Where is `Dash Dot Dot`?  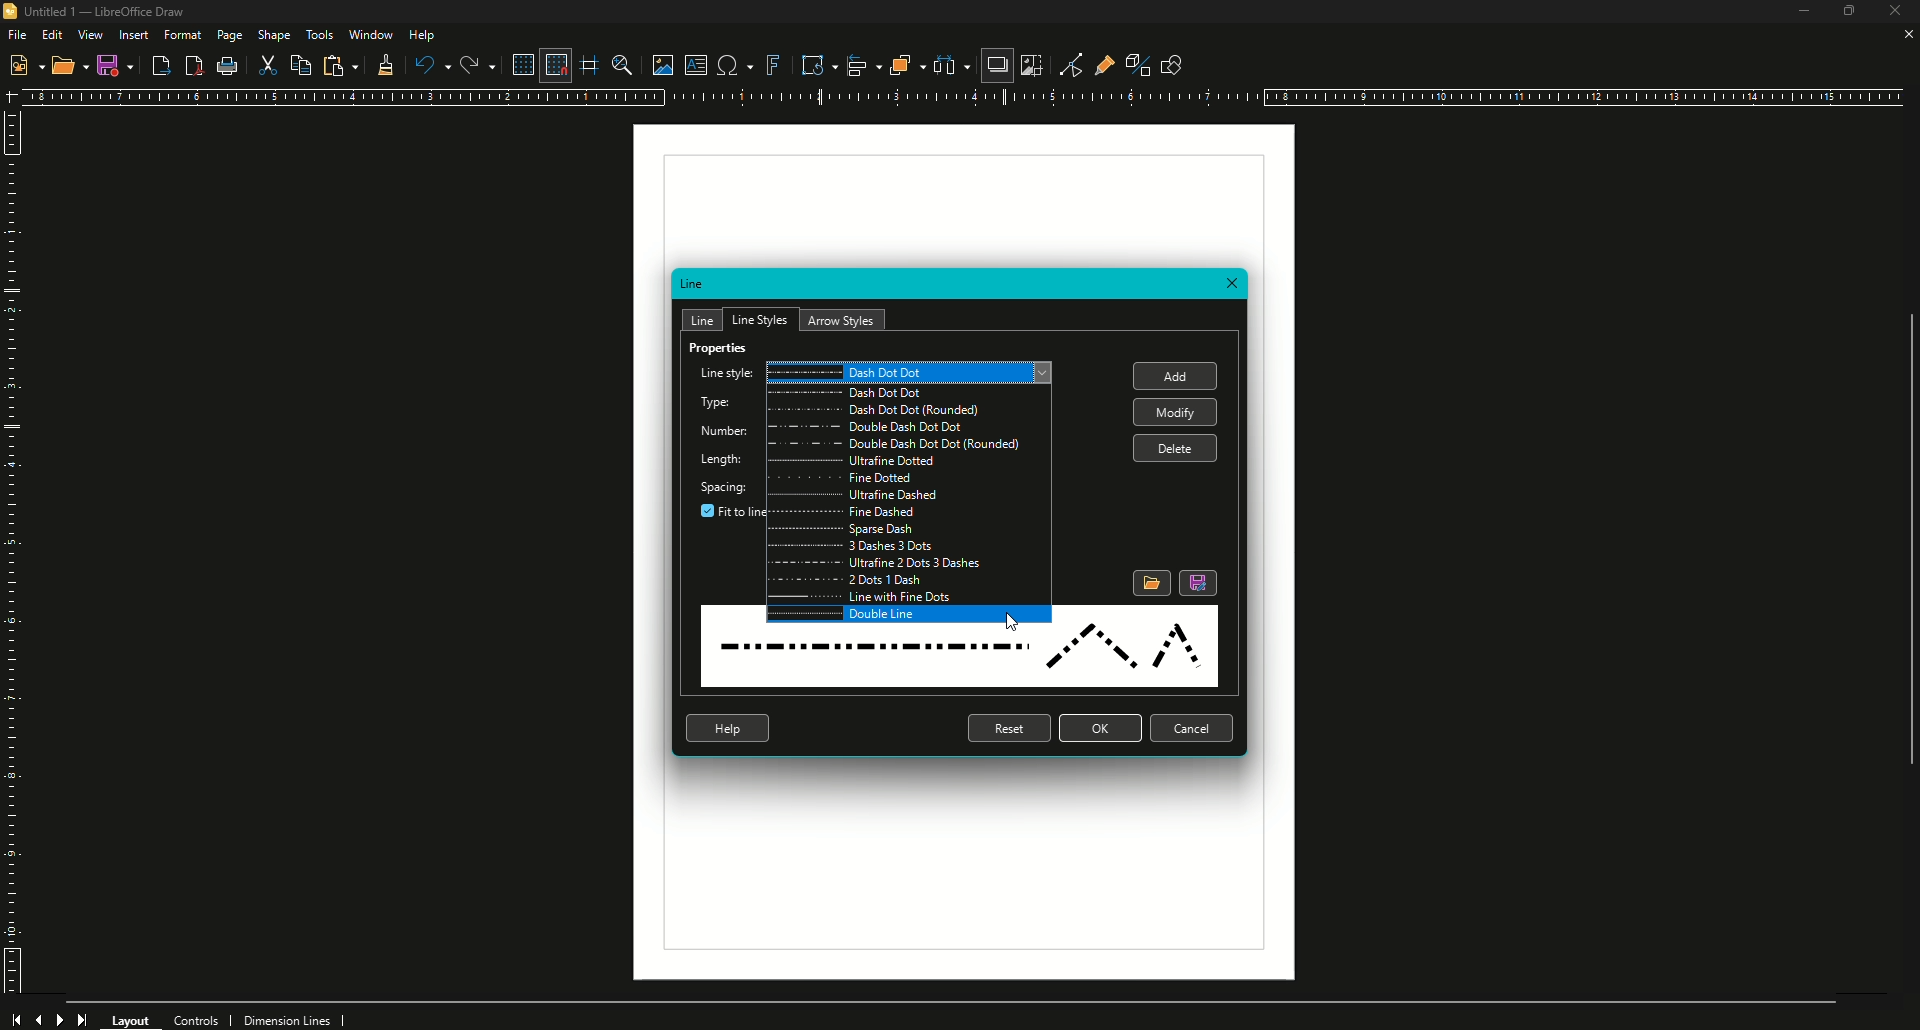
Dash Dot Dot is located at coordinates (907, 394).